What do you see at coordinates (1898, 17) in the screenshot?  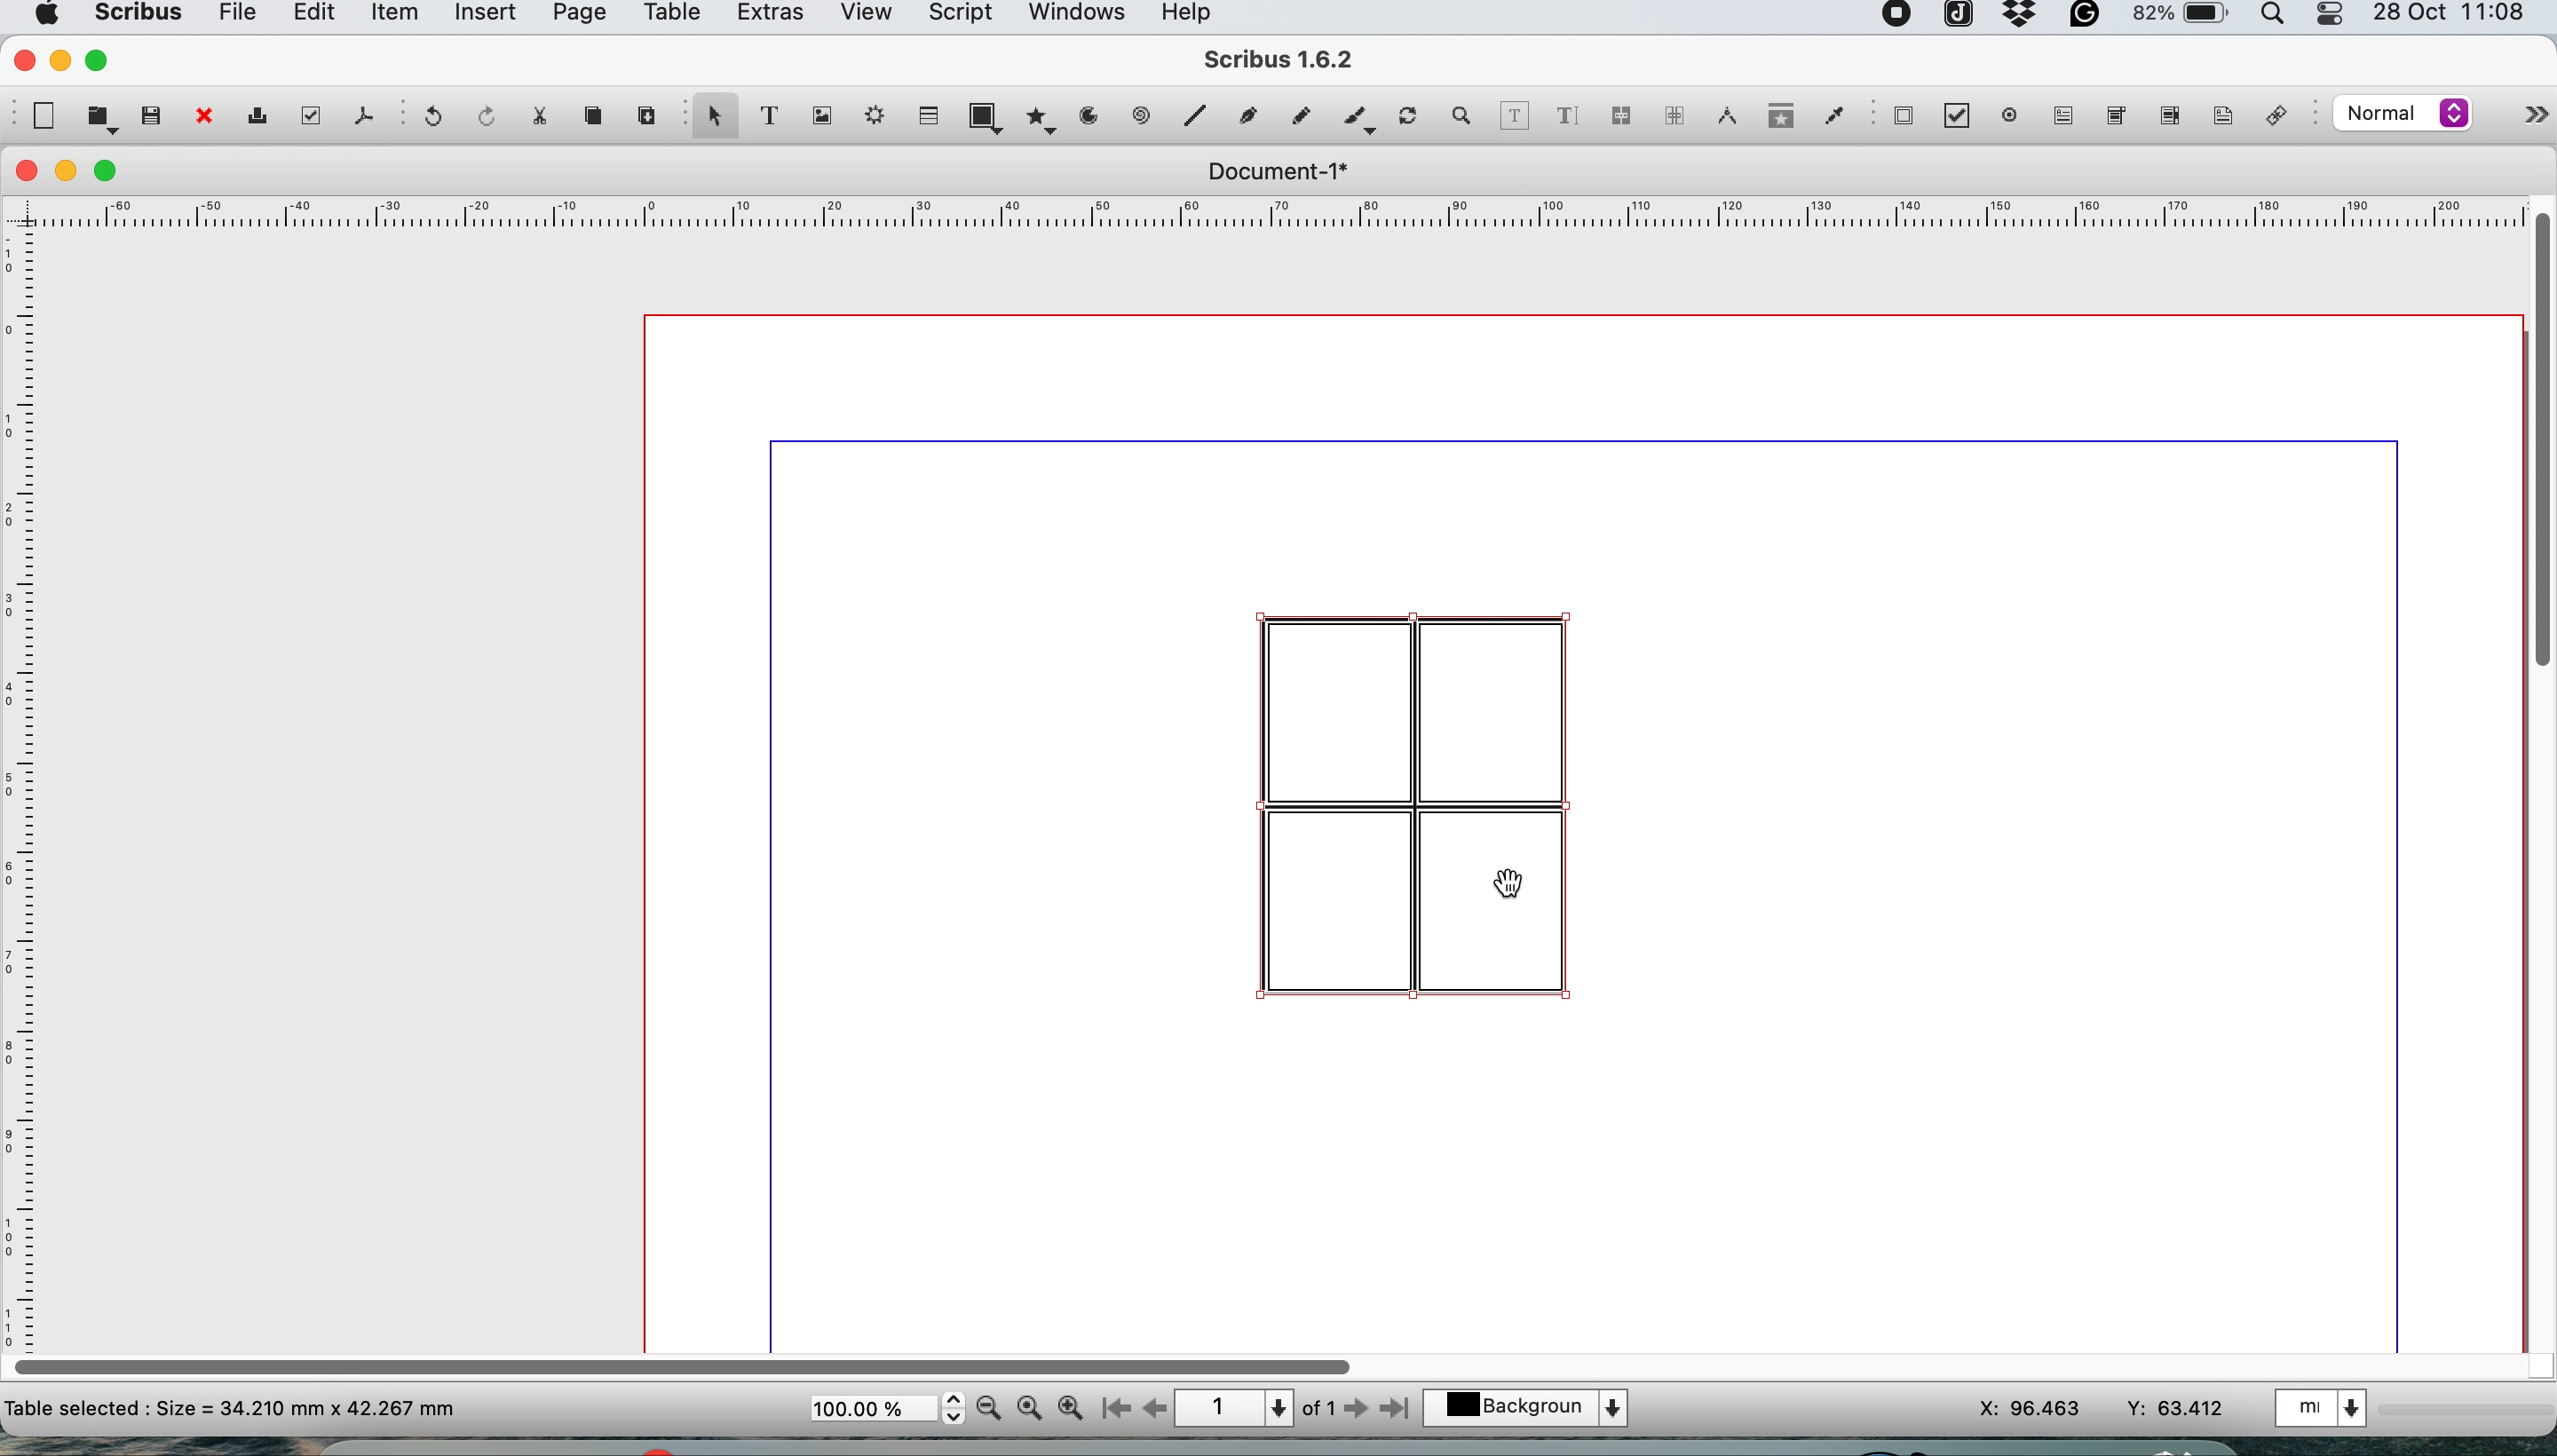 I see `screen recorder` at bounding box center [1898, 17].